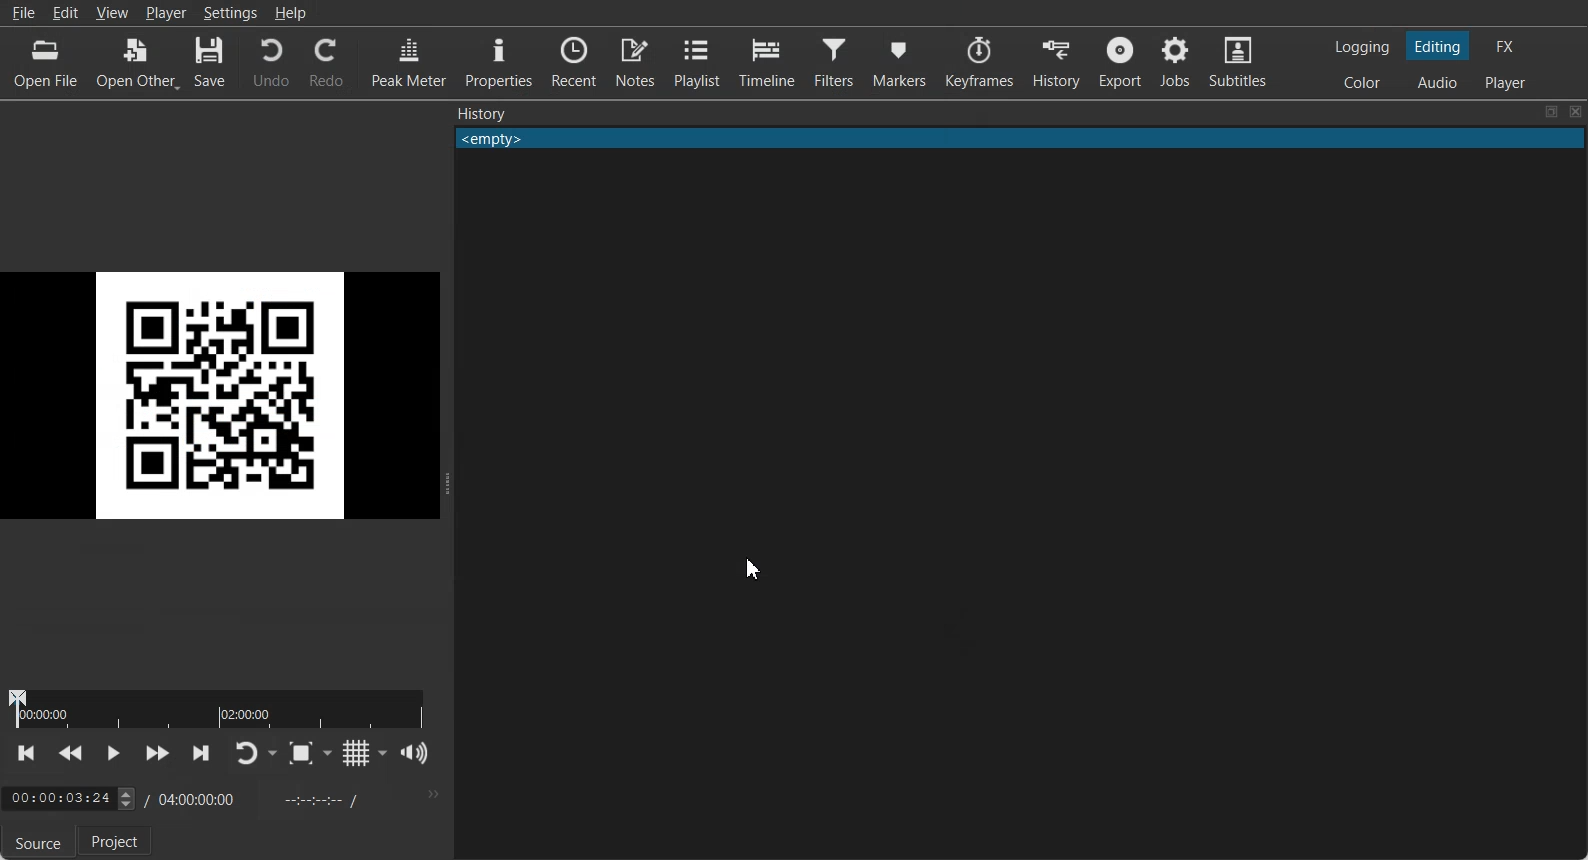  Describe the element at coordinates (415, 753) in the screenshot. I see `Show volume control` at that location.